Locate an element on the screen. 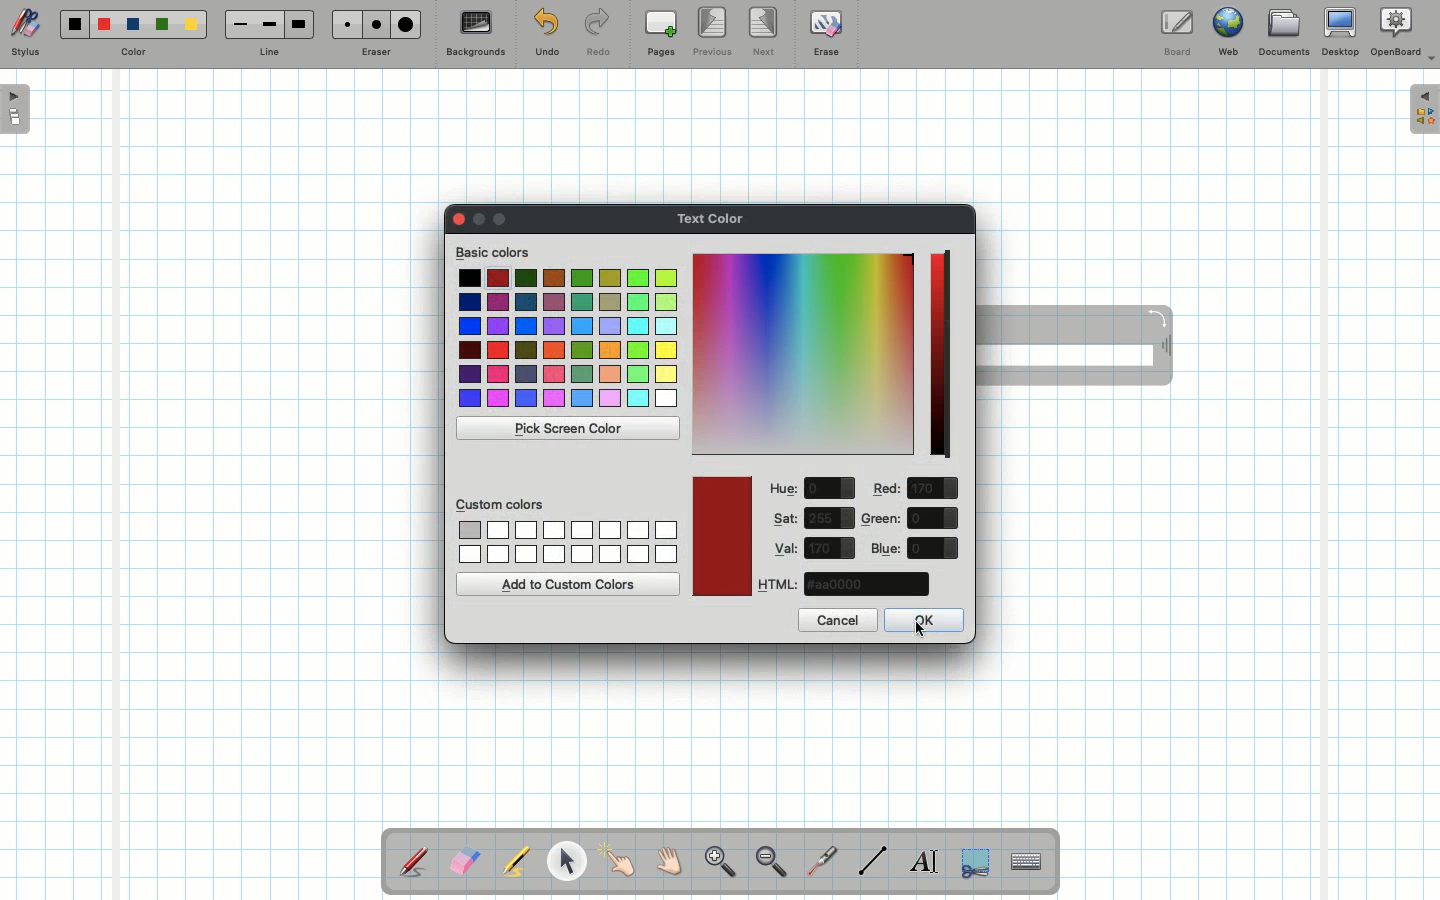 The image size is (1440, 900). Write text is located at coordinates (926, 858).